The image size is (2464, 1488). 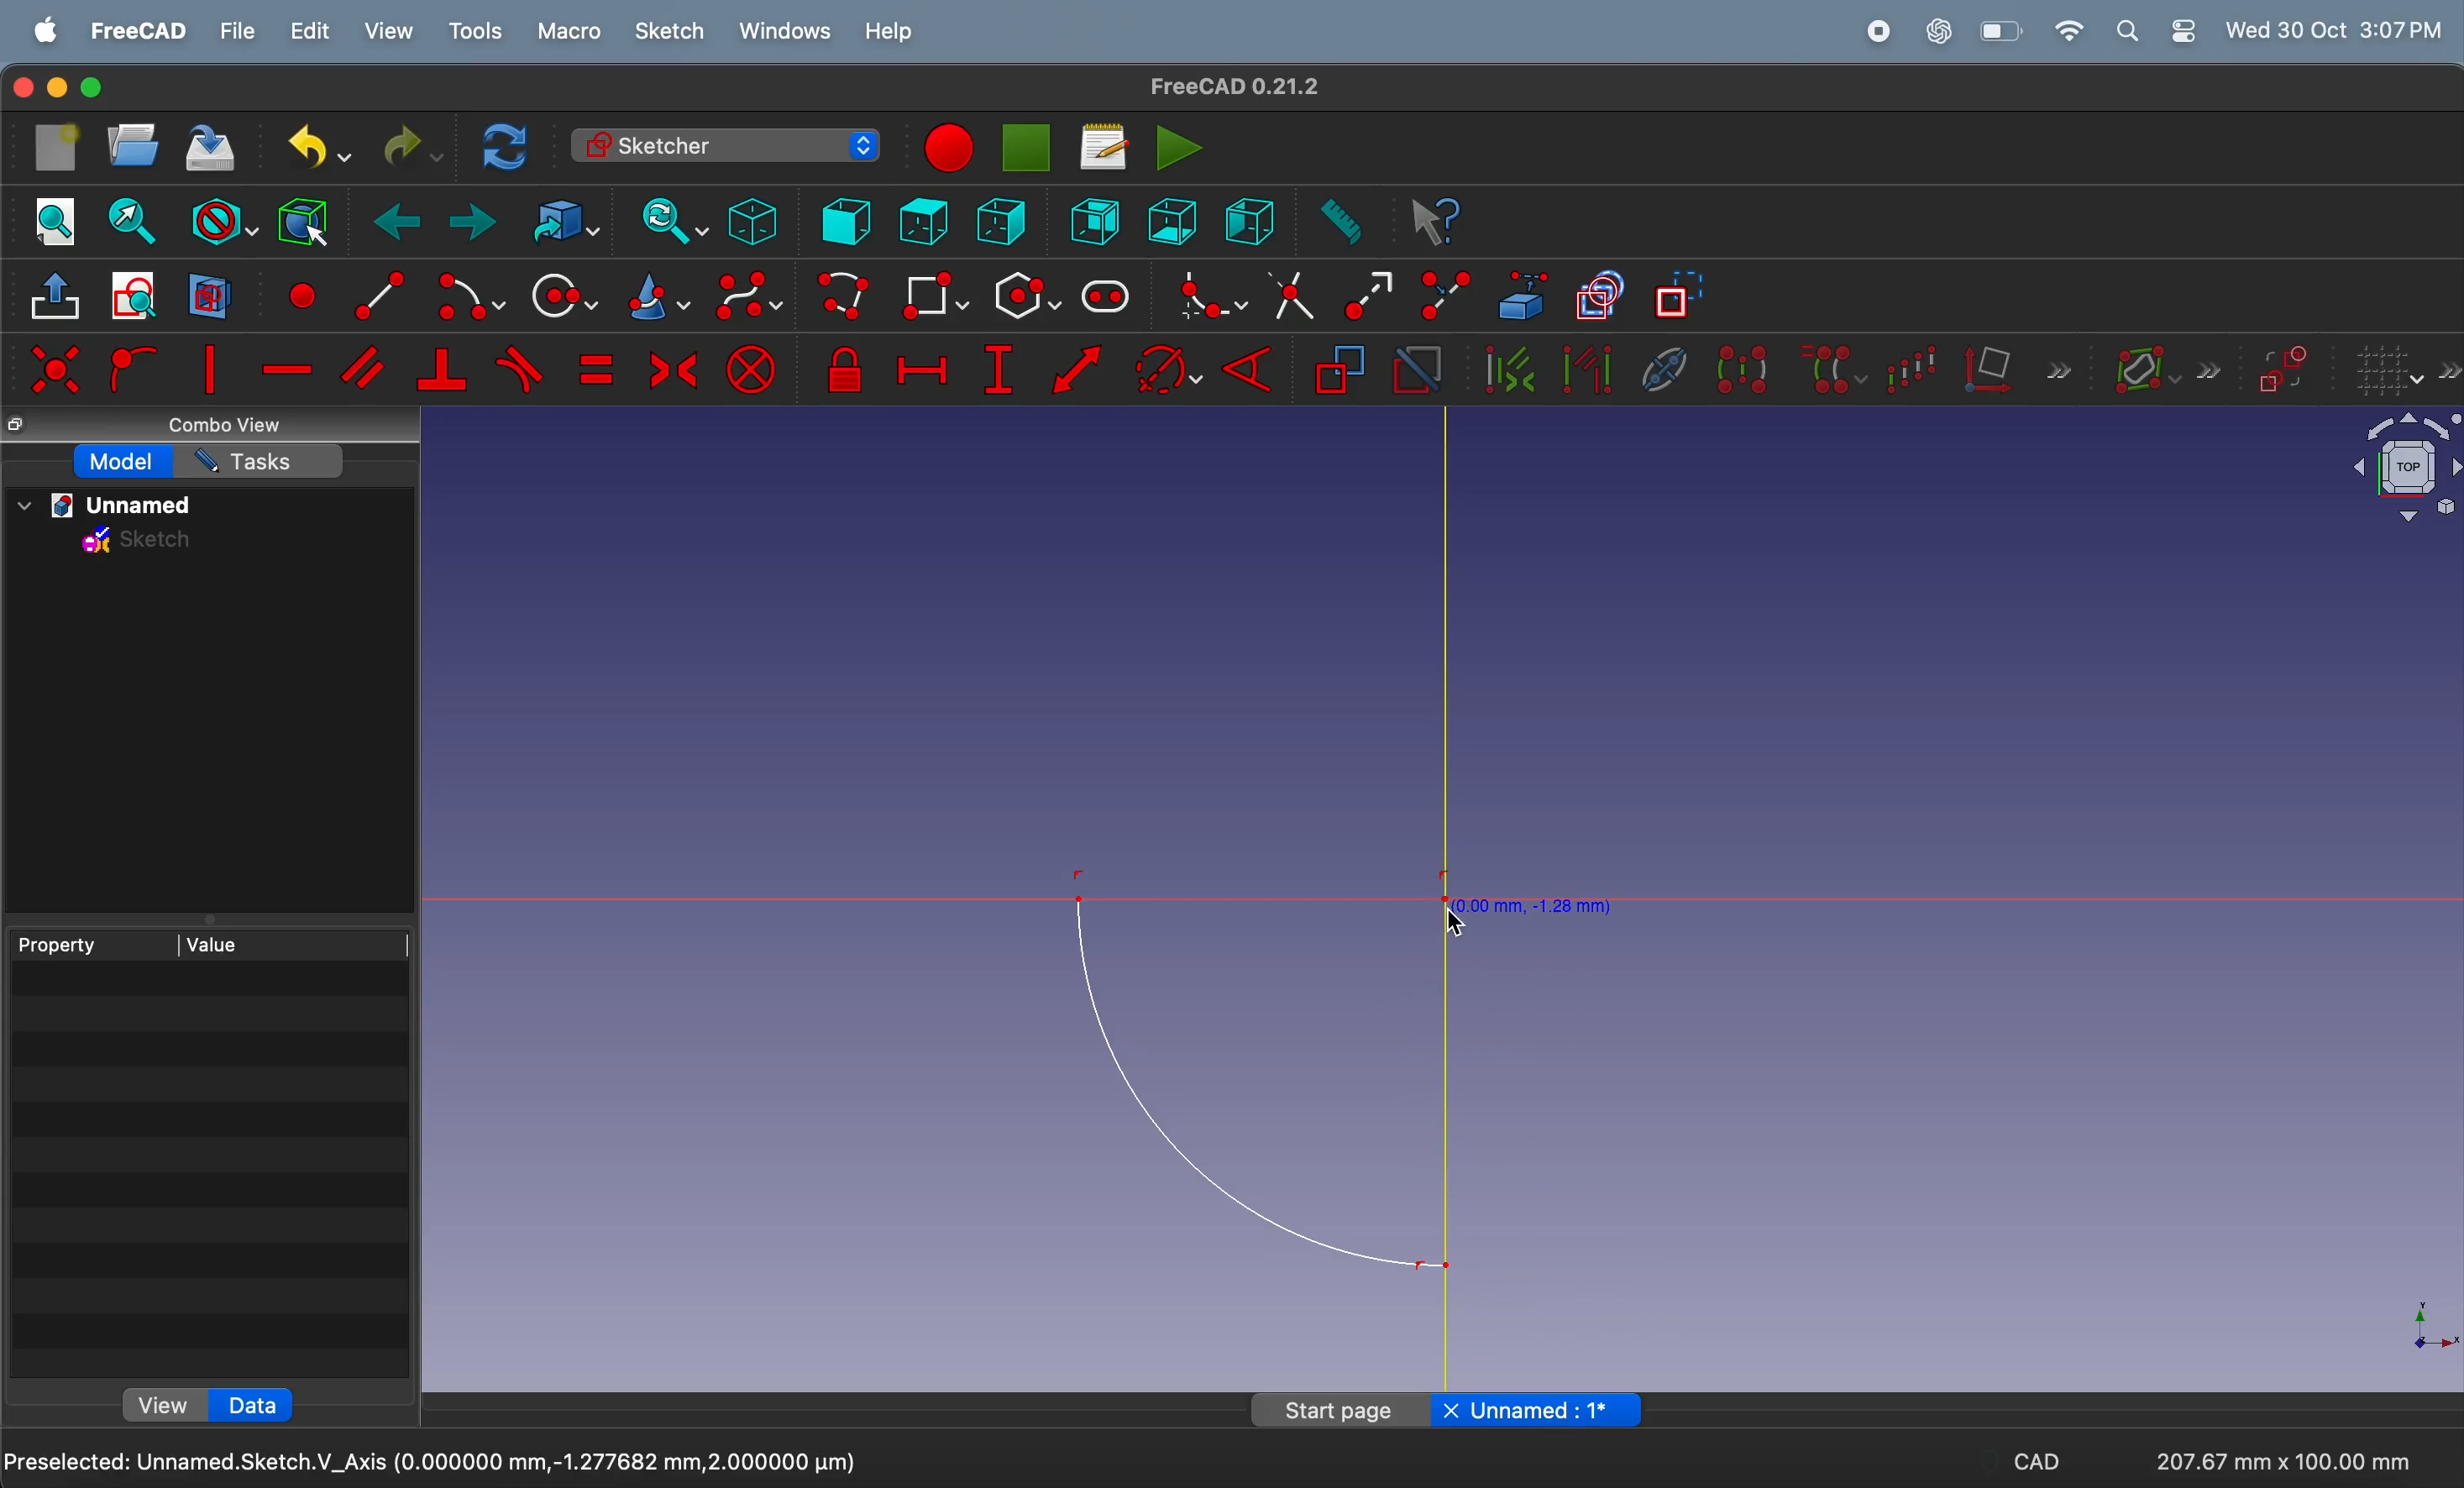 What do you see at coordinates (563, 295) in the screenshot?
I see `create circle` at bounding box center [563, 295].